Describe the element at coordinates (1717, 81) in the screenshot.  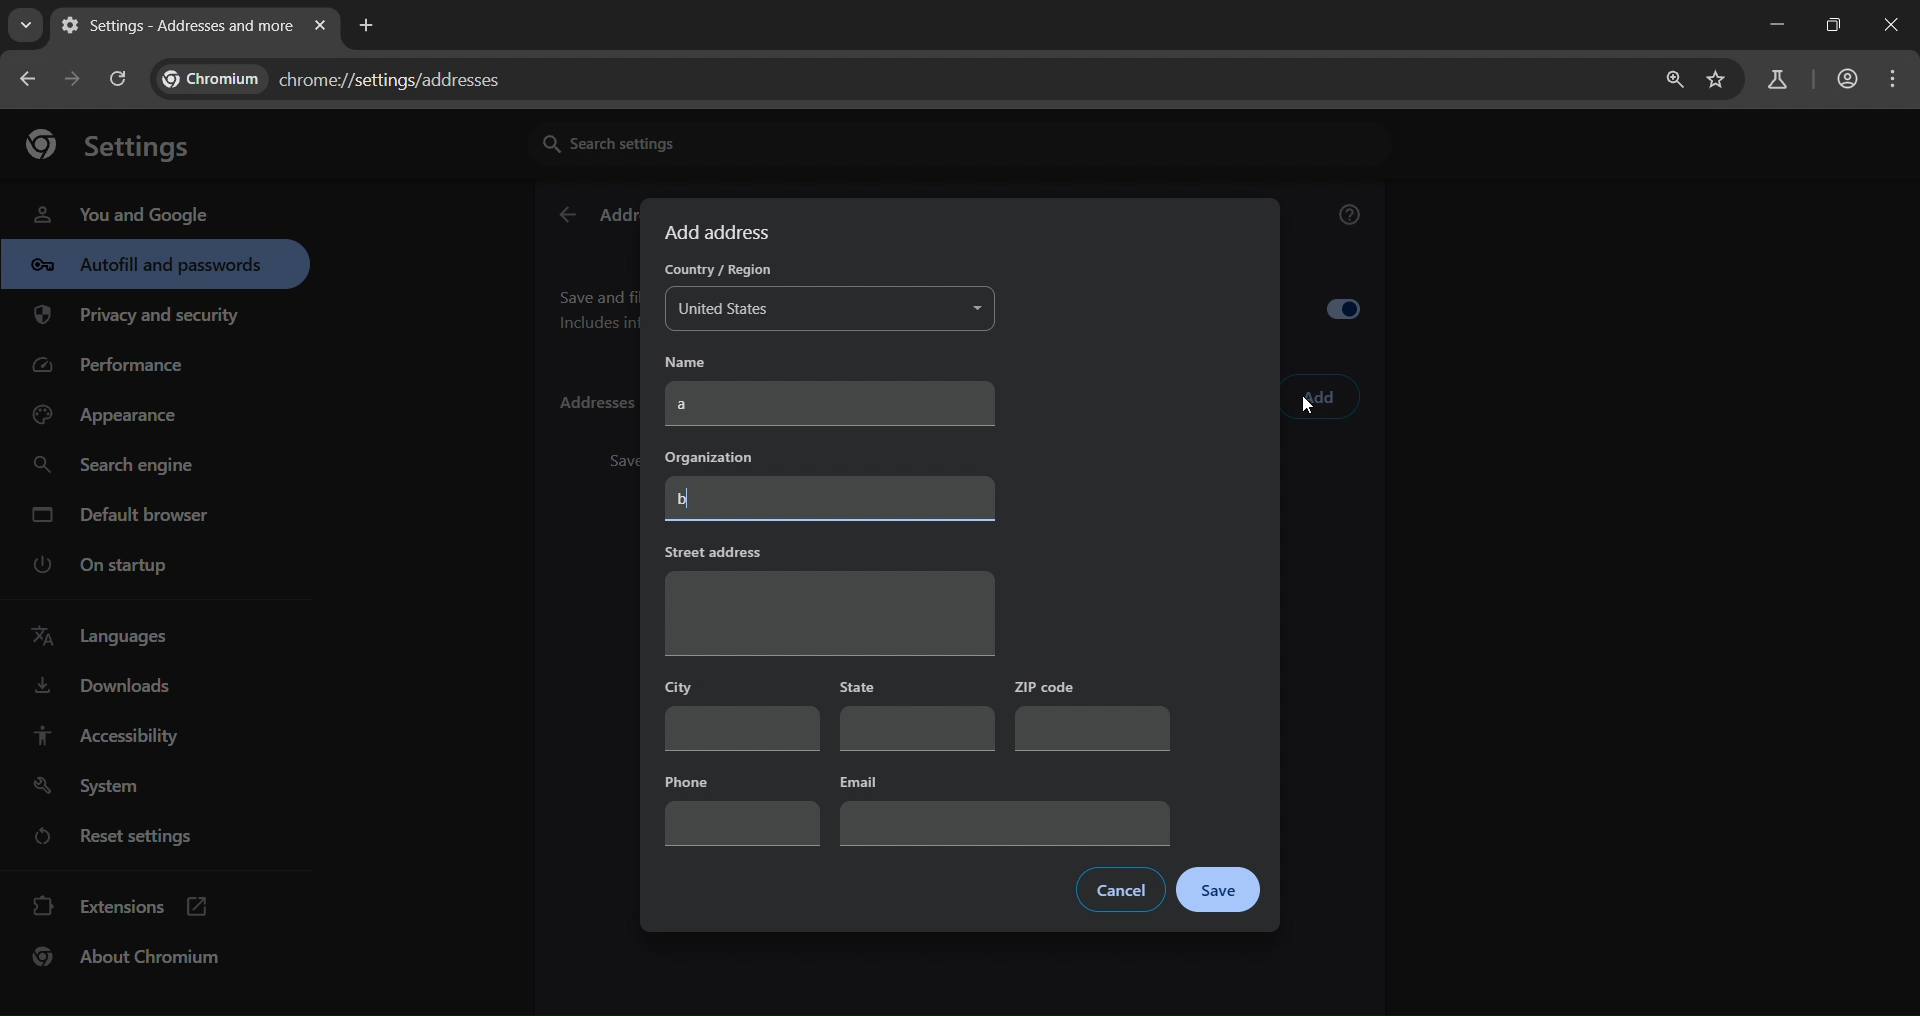
I see `bookmark page` at that location.